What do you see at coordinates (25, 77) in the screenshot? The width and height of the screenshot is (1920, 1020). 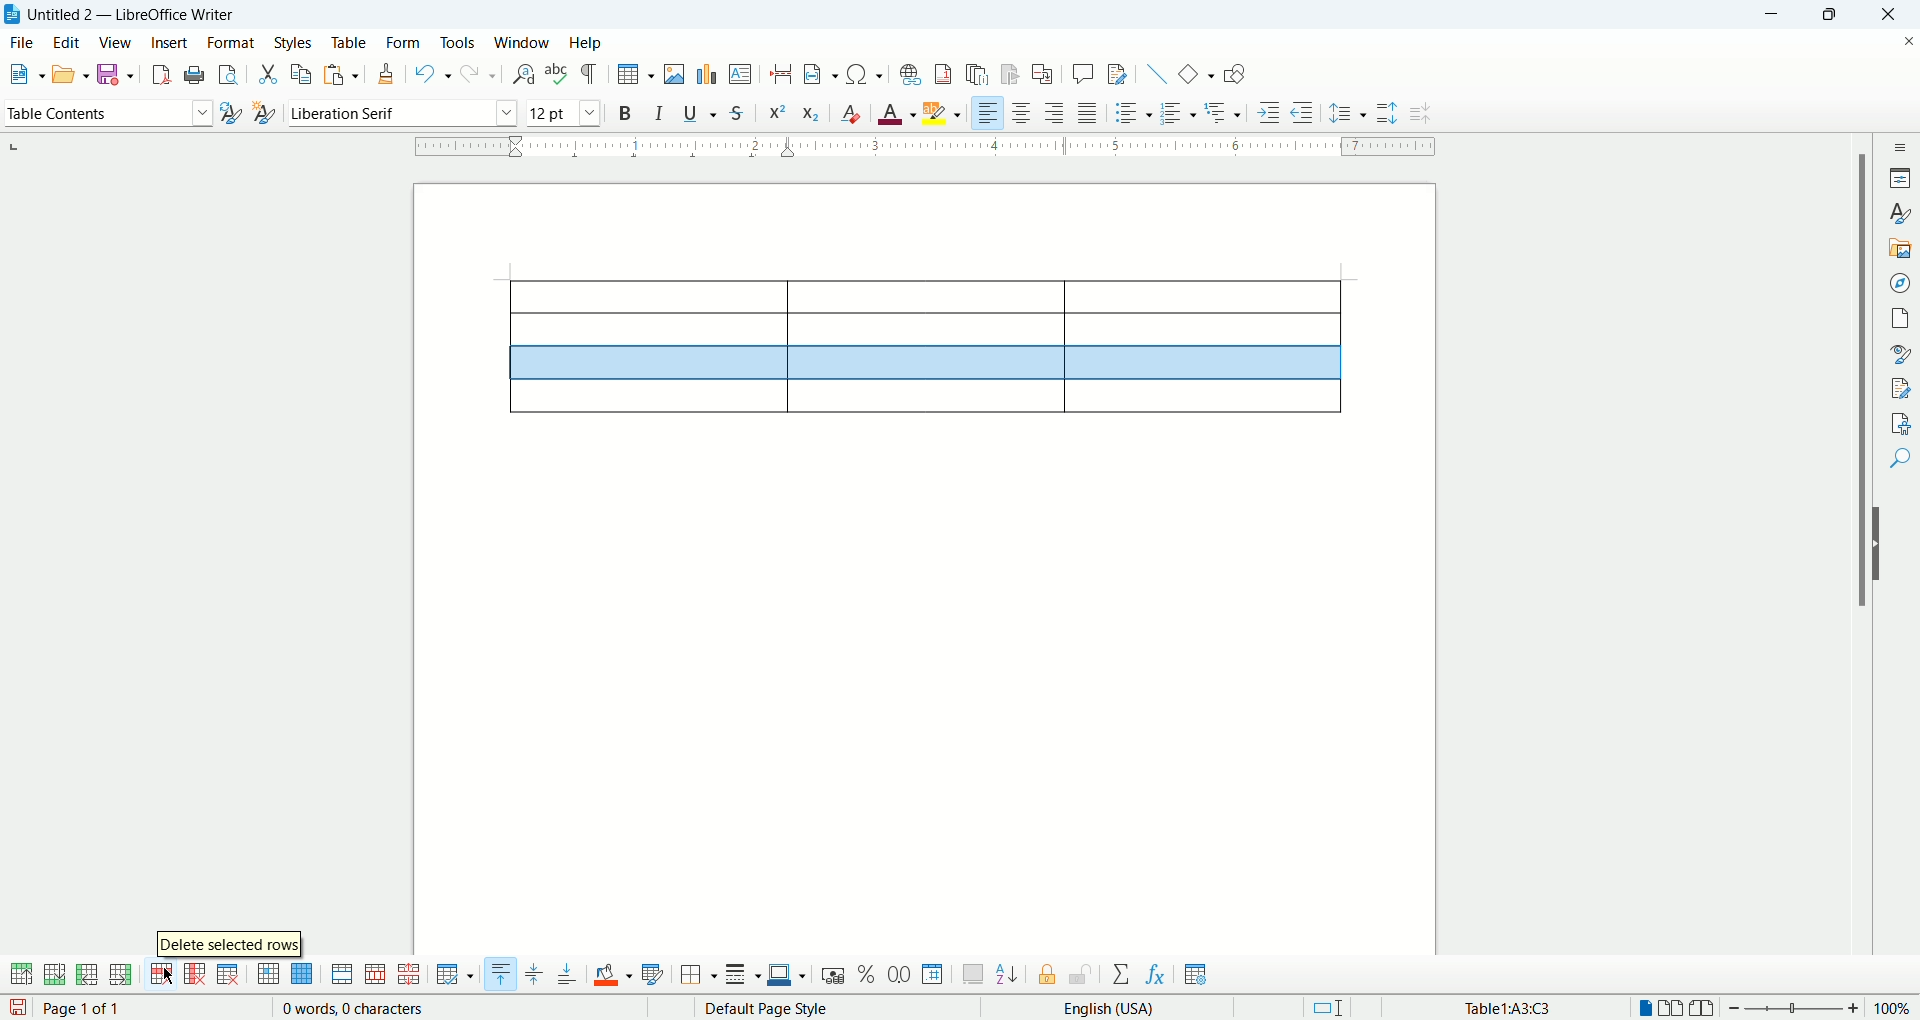 I see `new` at bounding box center [25, 77].